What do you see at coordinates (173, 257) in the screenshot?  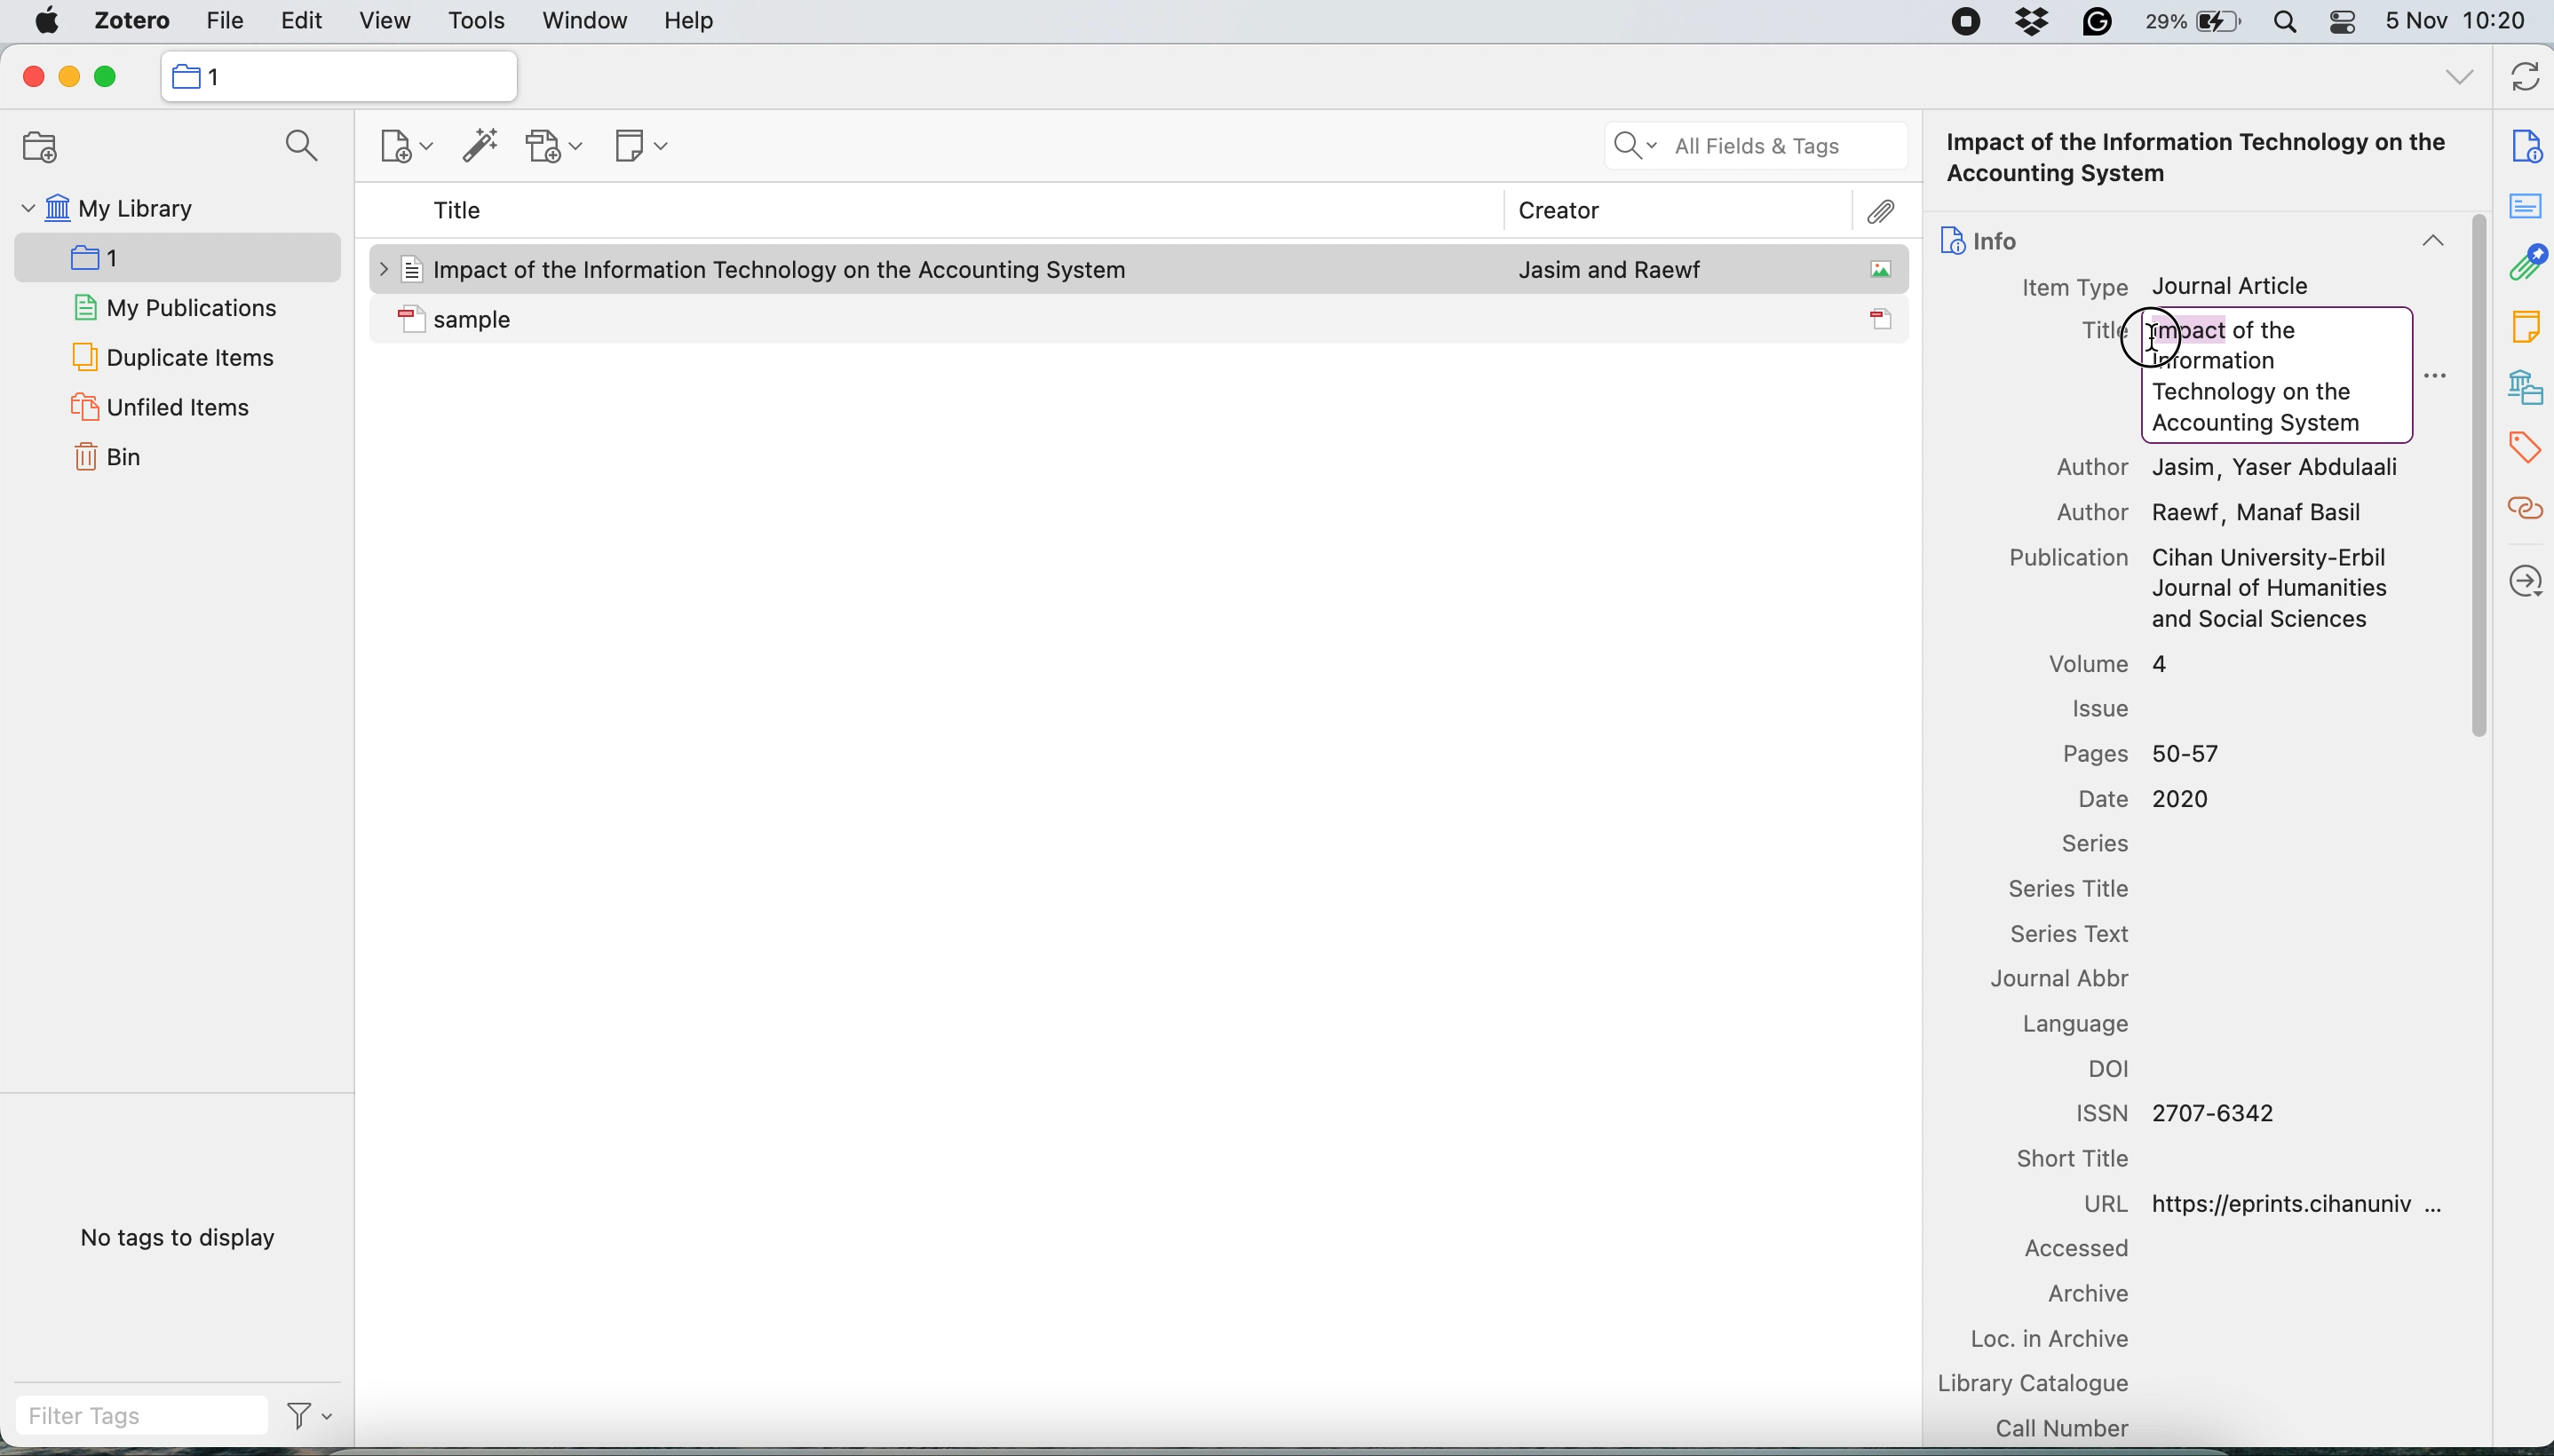 I see `new collection` at bounding box center [173, 257].